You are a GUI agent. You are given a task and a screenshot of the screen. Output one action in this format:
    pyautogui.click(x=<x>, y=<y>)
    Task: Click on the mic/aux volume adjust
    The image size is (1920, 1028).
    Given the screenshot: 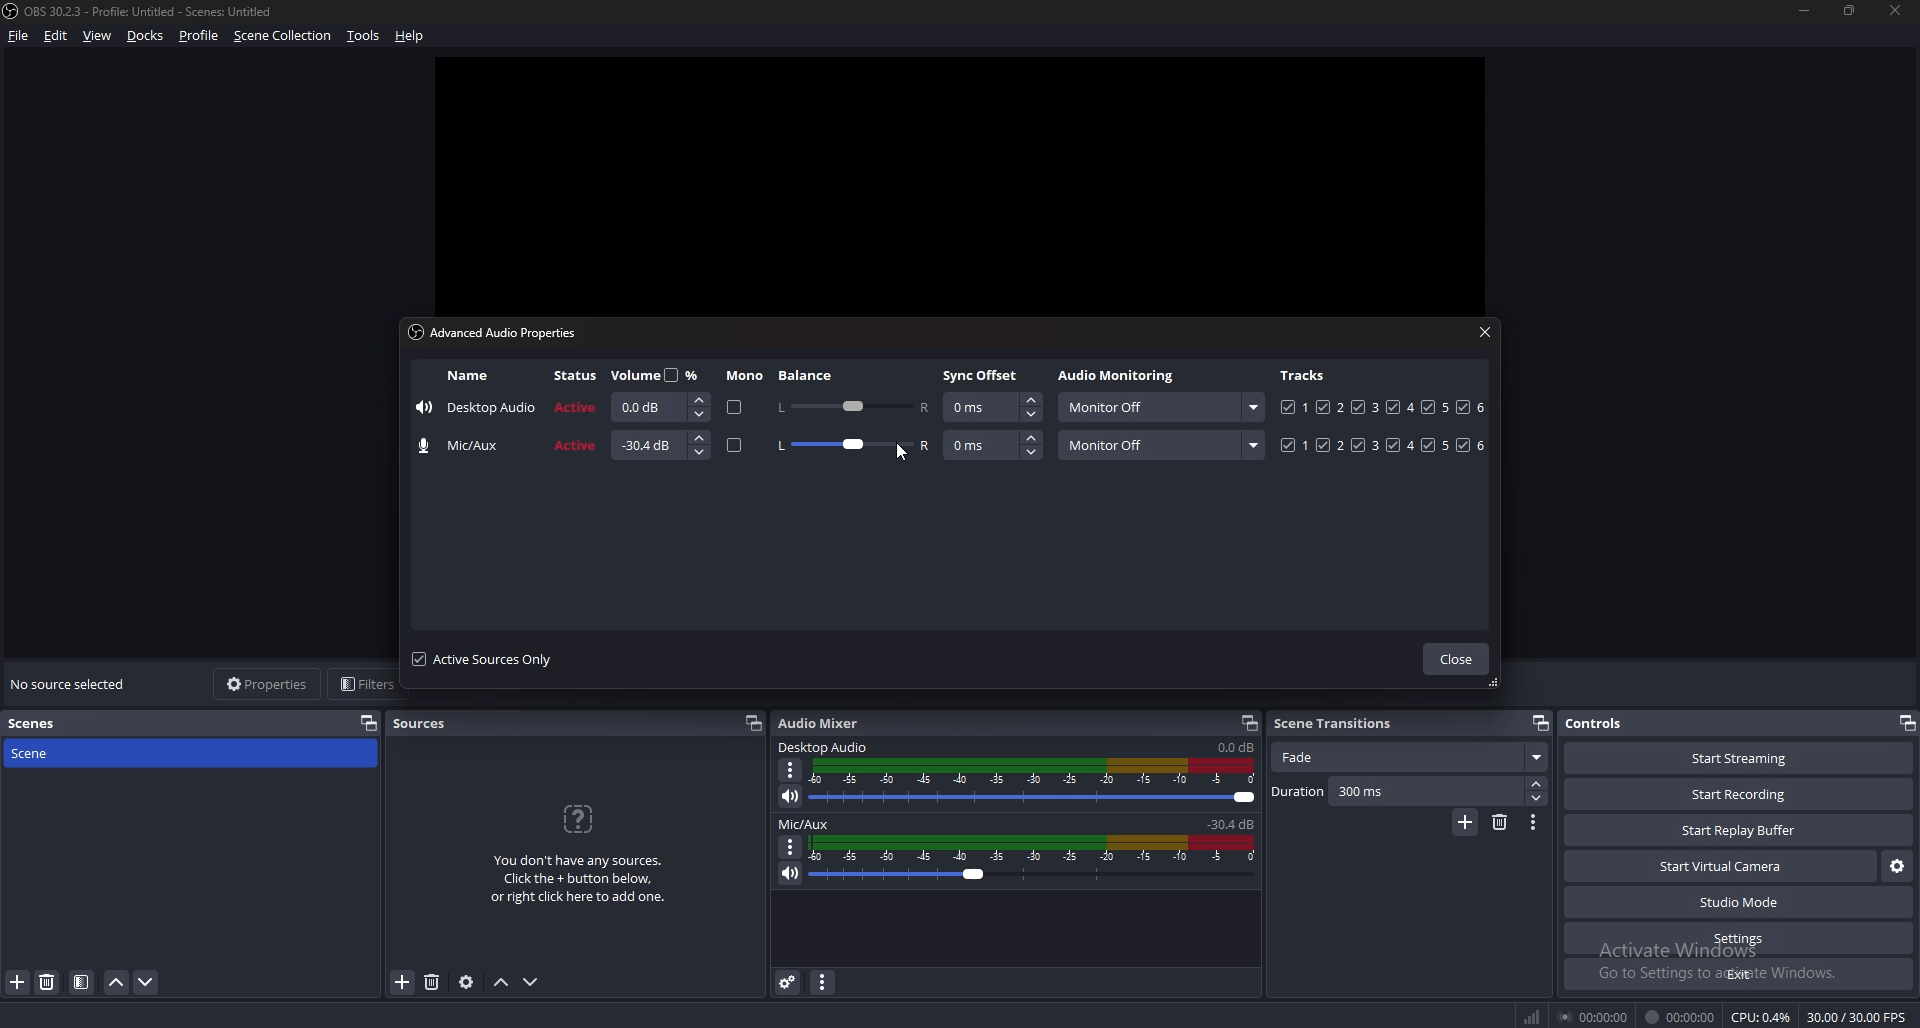 What is the action you would take?
    pyautogui.click(x=1035, y=860)
    